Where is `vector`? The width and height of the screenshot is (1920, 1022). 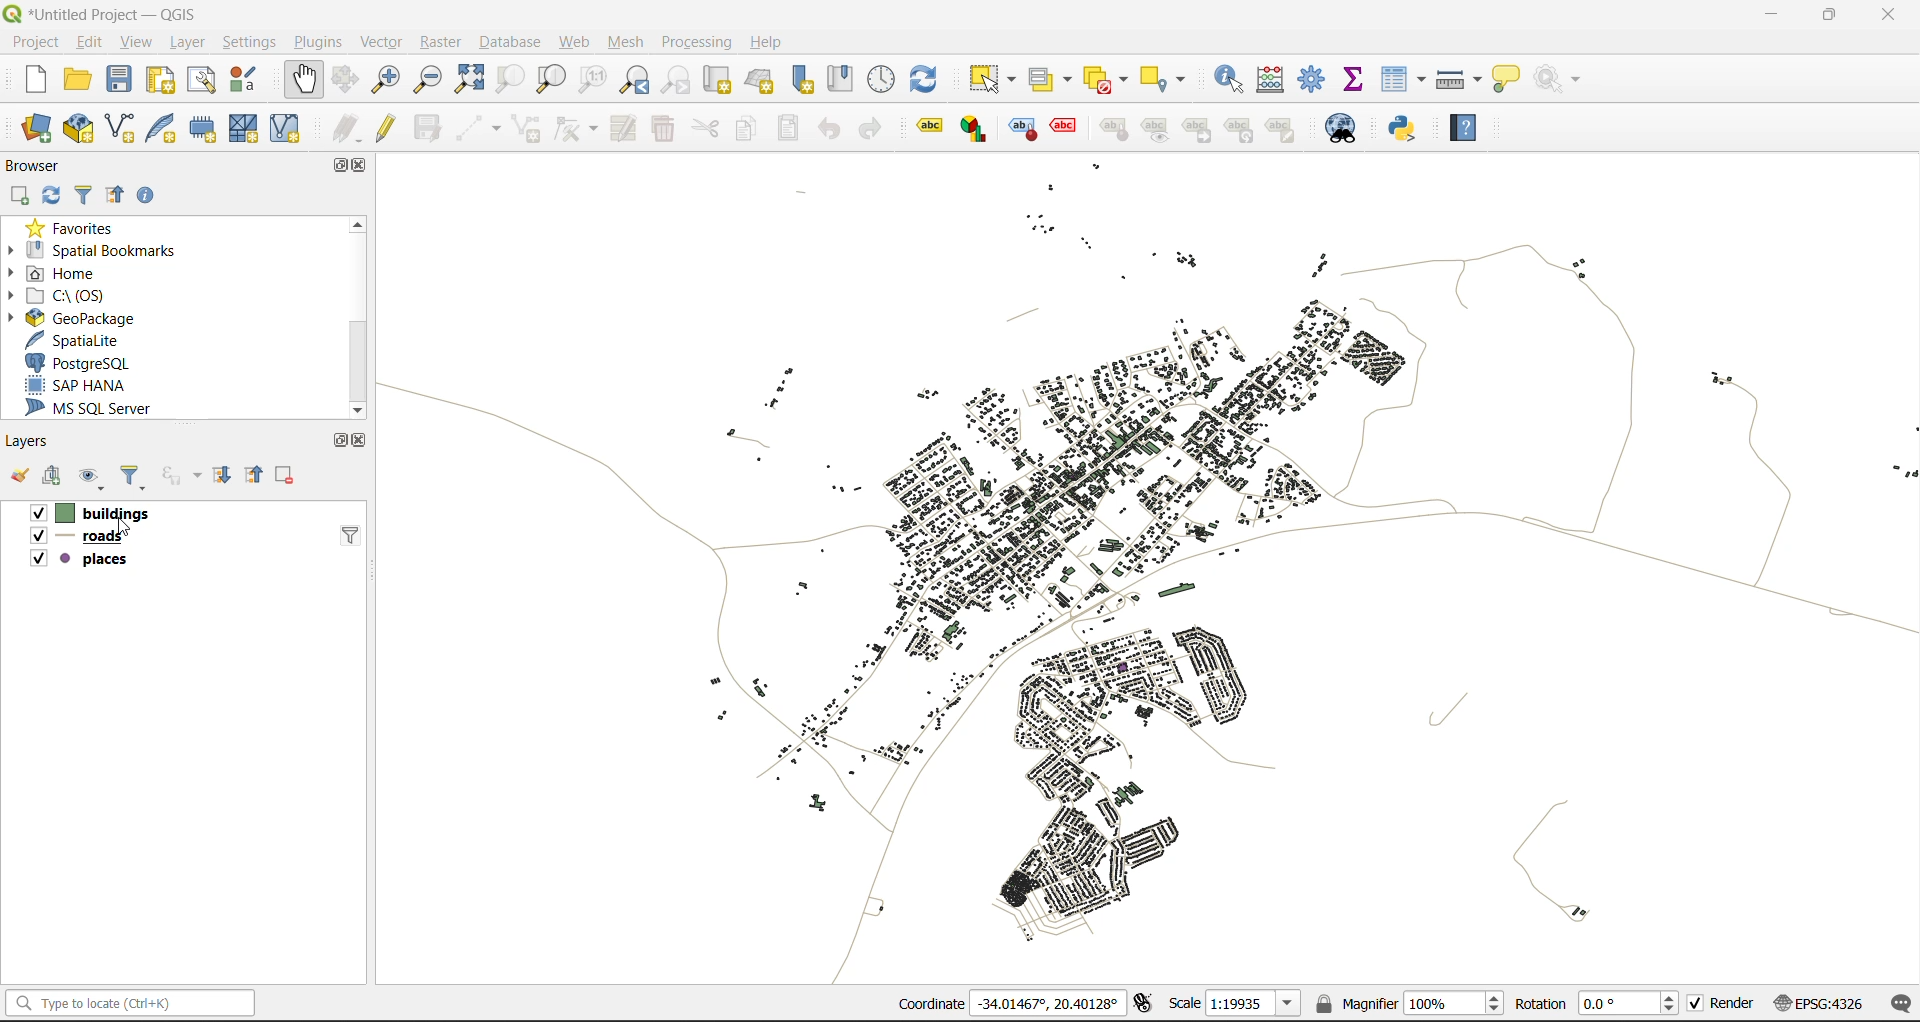 vector is located at coordinates (388, 44).